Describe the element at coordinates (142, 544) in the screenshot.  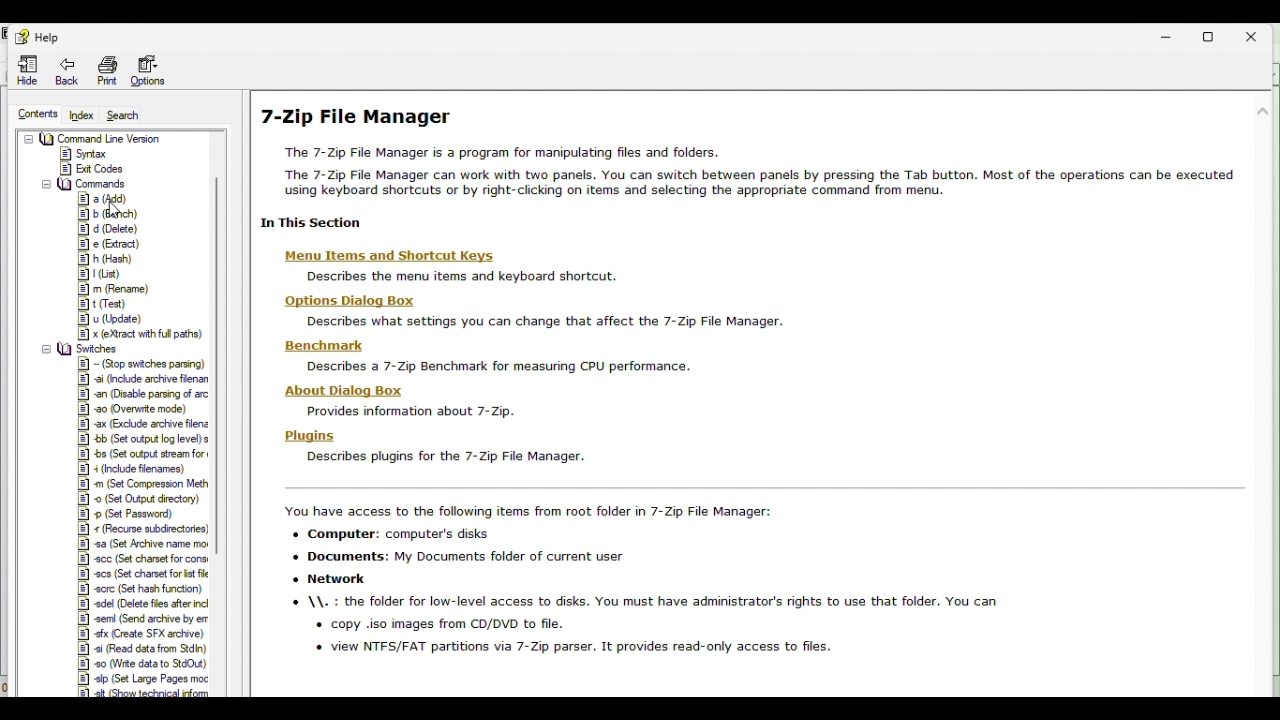
I see `-sa` at that location.